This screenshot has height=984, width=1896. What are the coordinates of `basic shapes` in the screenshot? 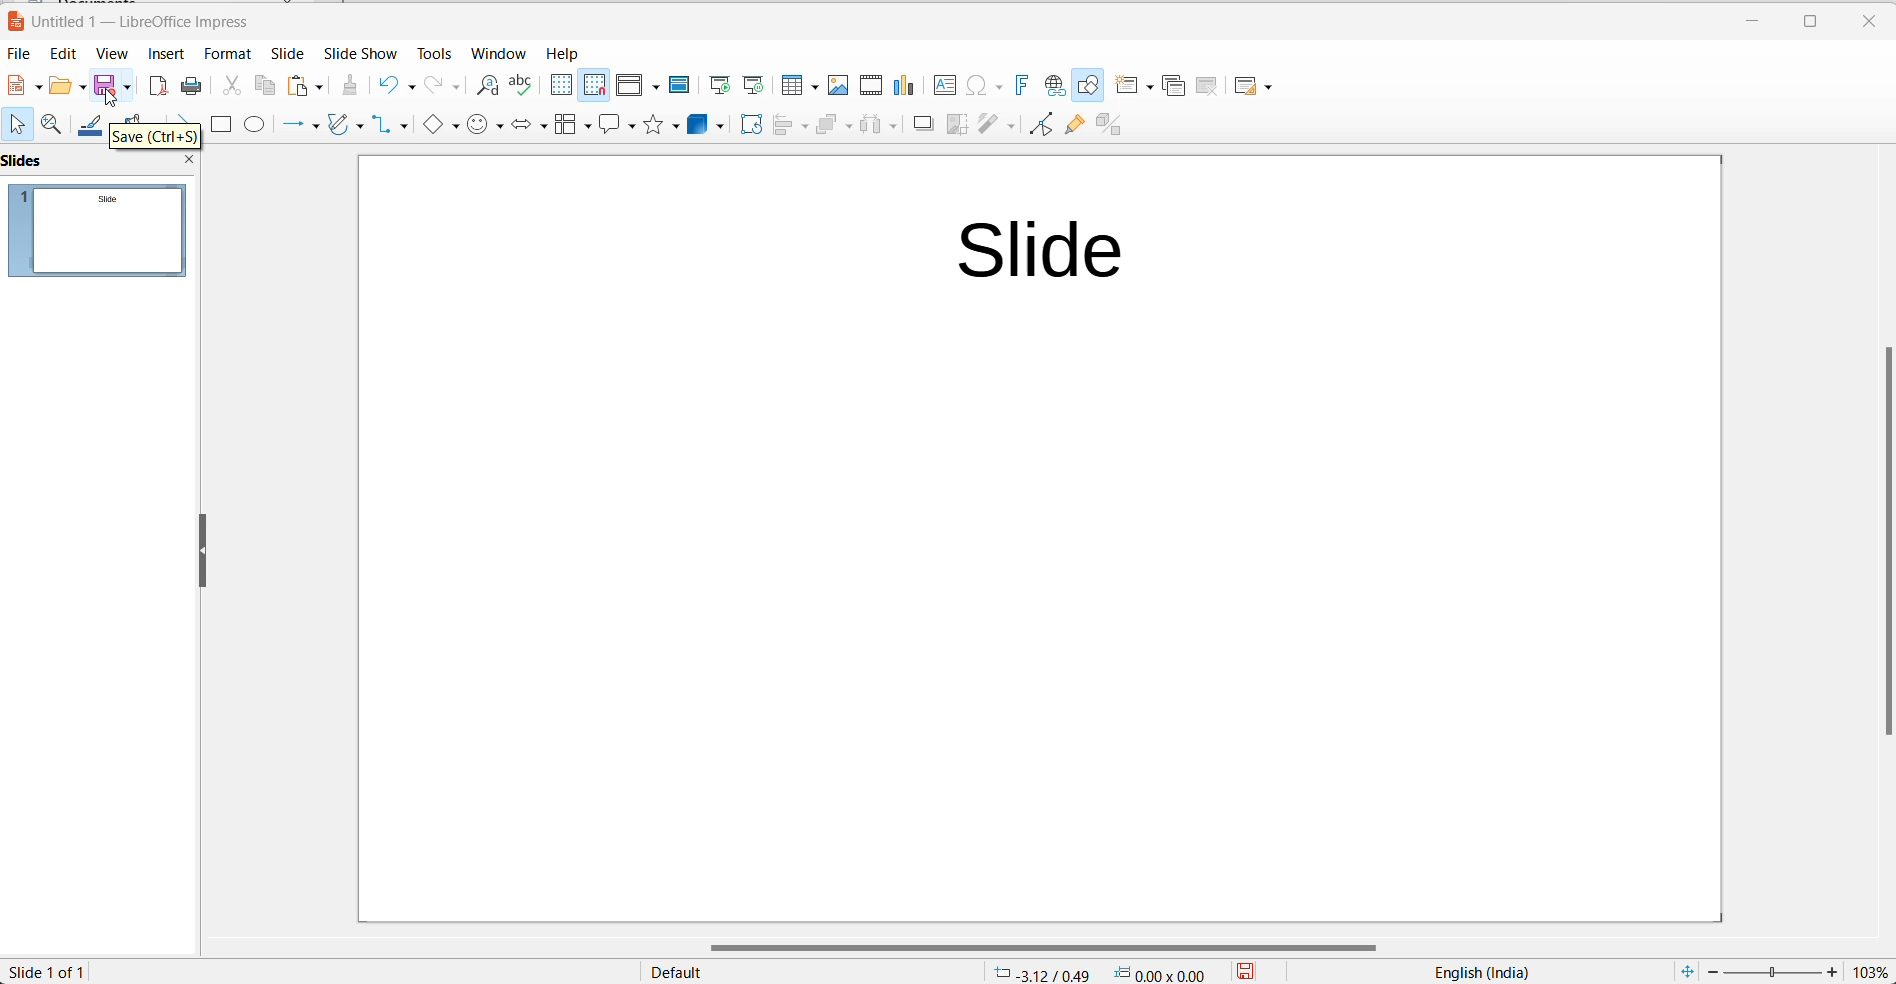 It's located at (438, 127).